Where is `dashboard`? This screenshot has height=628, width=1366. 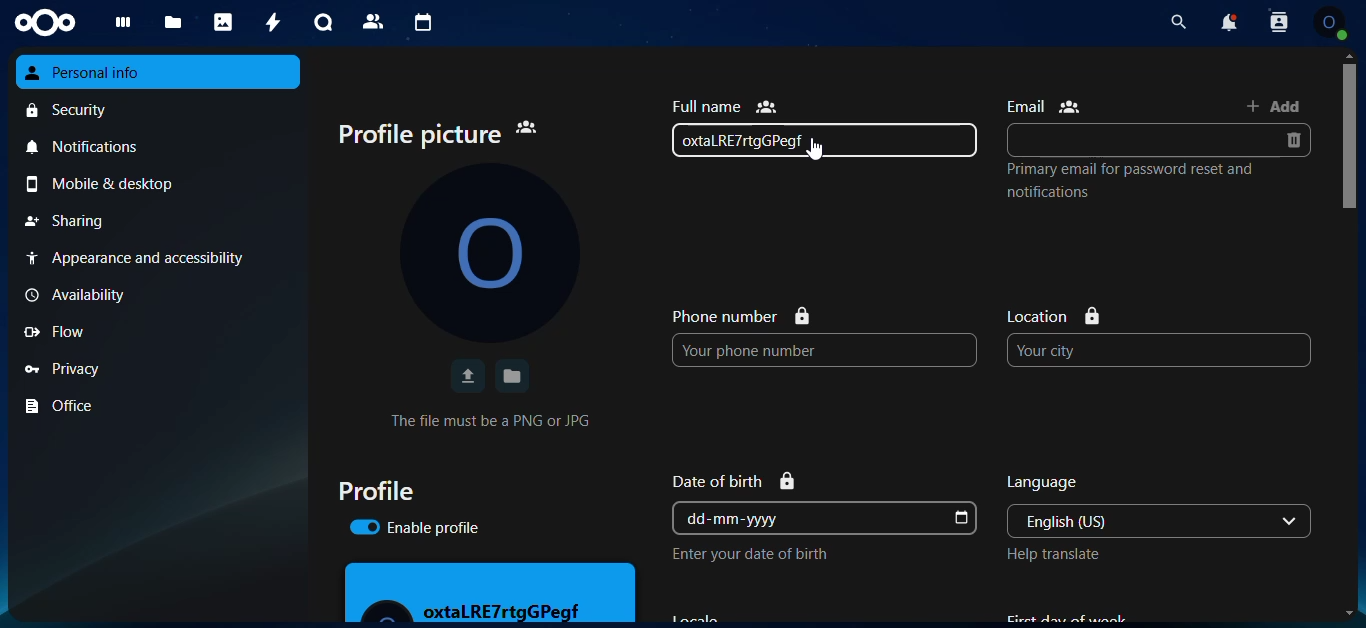
dashboard is located at coordinates (117, 26).